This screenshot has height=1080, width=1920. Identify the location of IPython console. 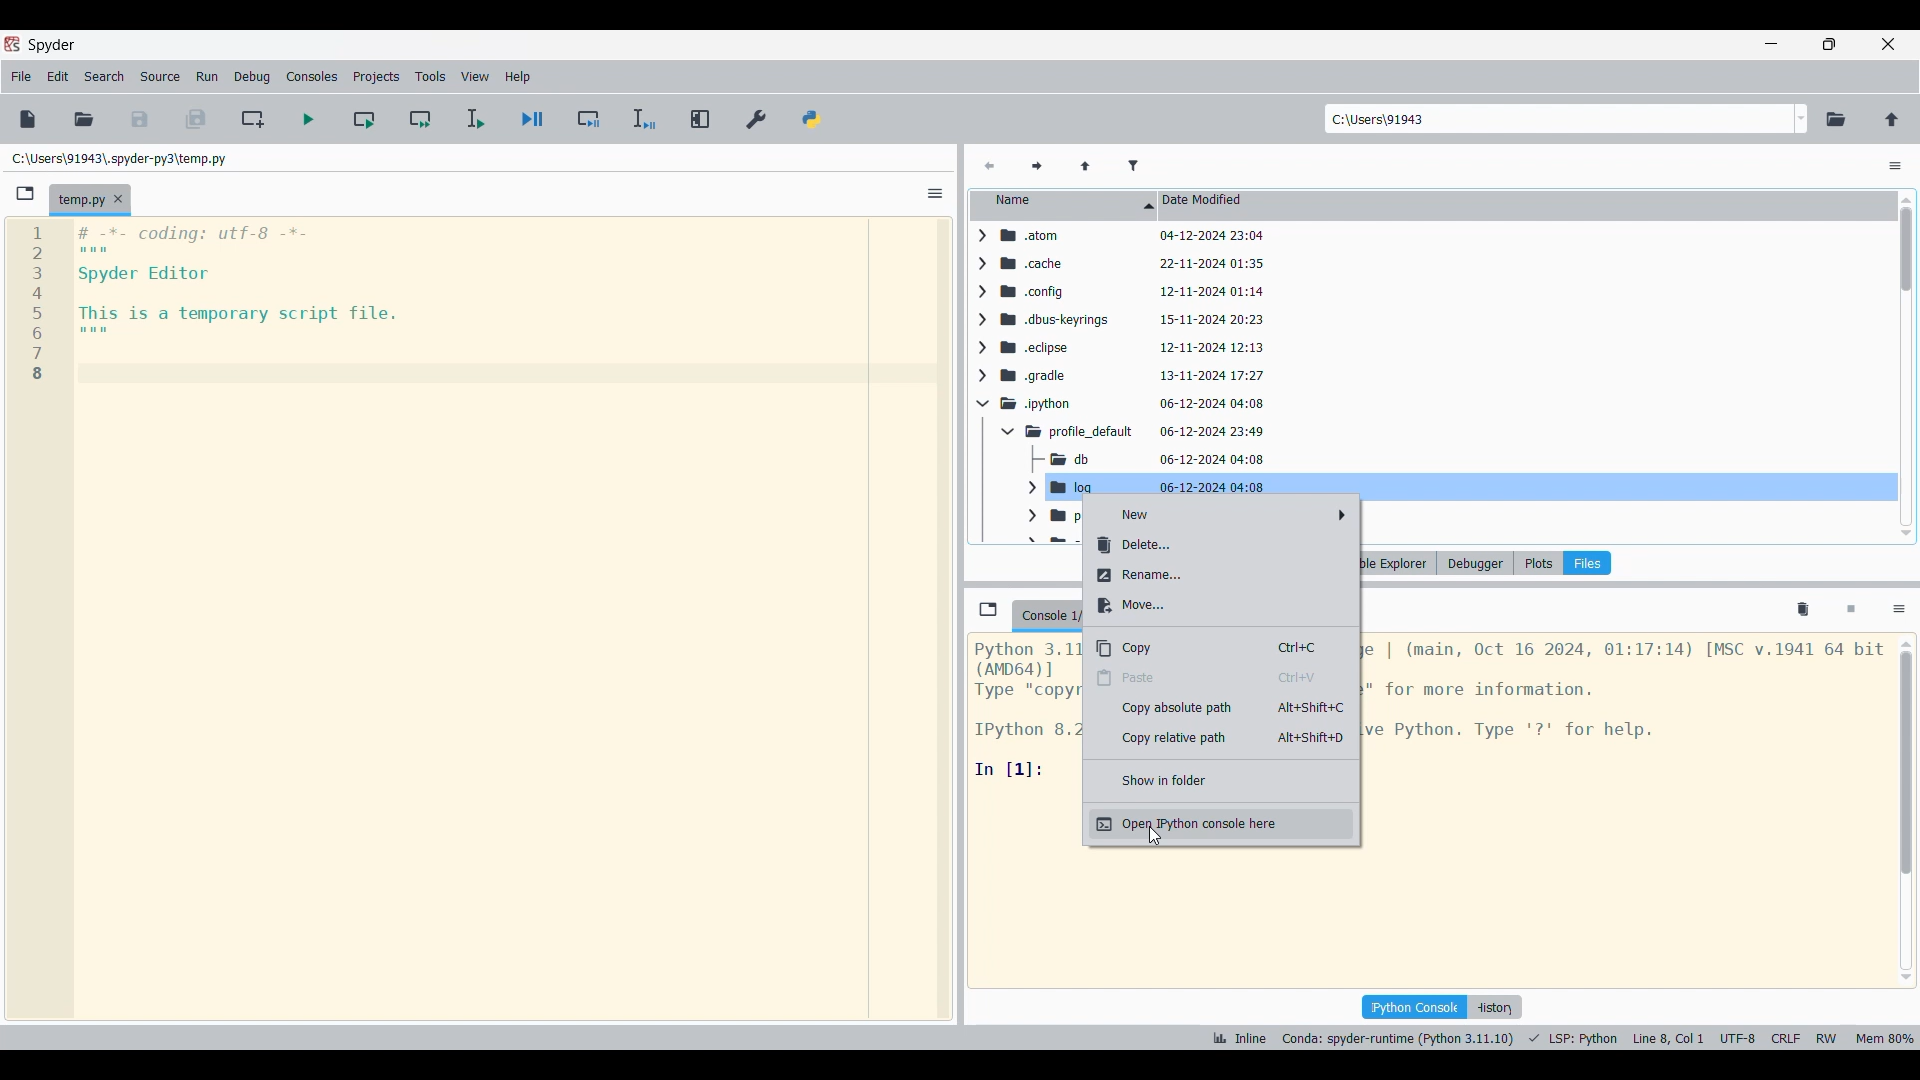
(1414, 1007).